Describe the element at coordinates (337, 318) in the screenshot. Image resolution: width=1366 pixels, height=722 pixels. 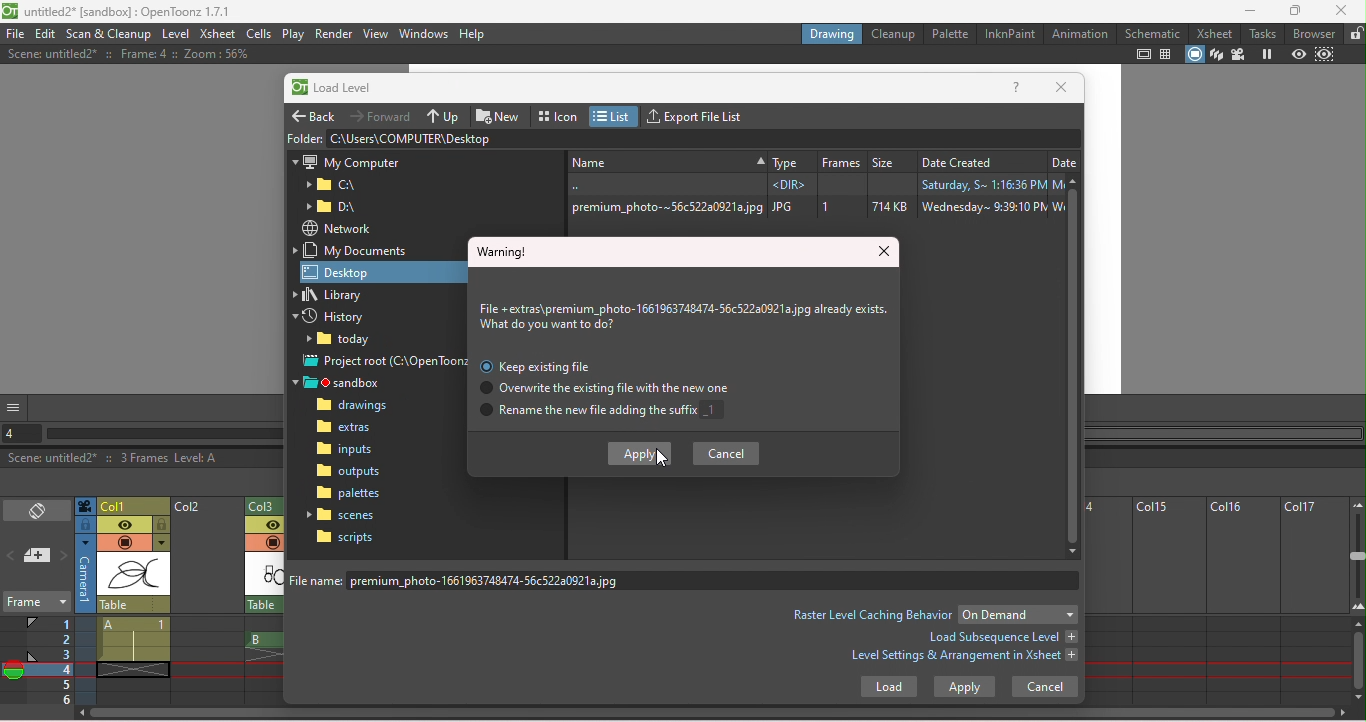
I see `History` at that location.